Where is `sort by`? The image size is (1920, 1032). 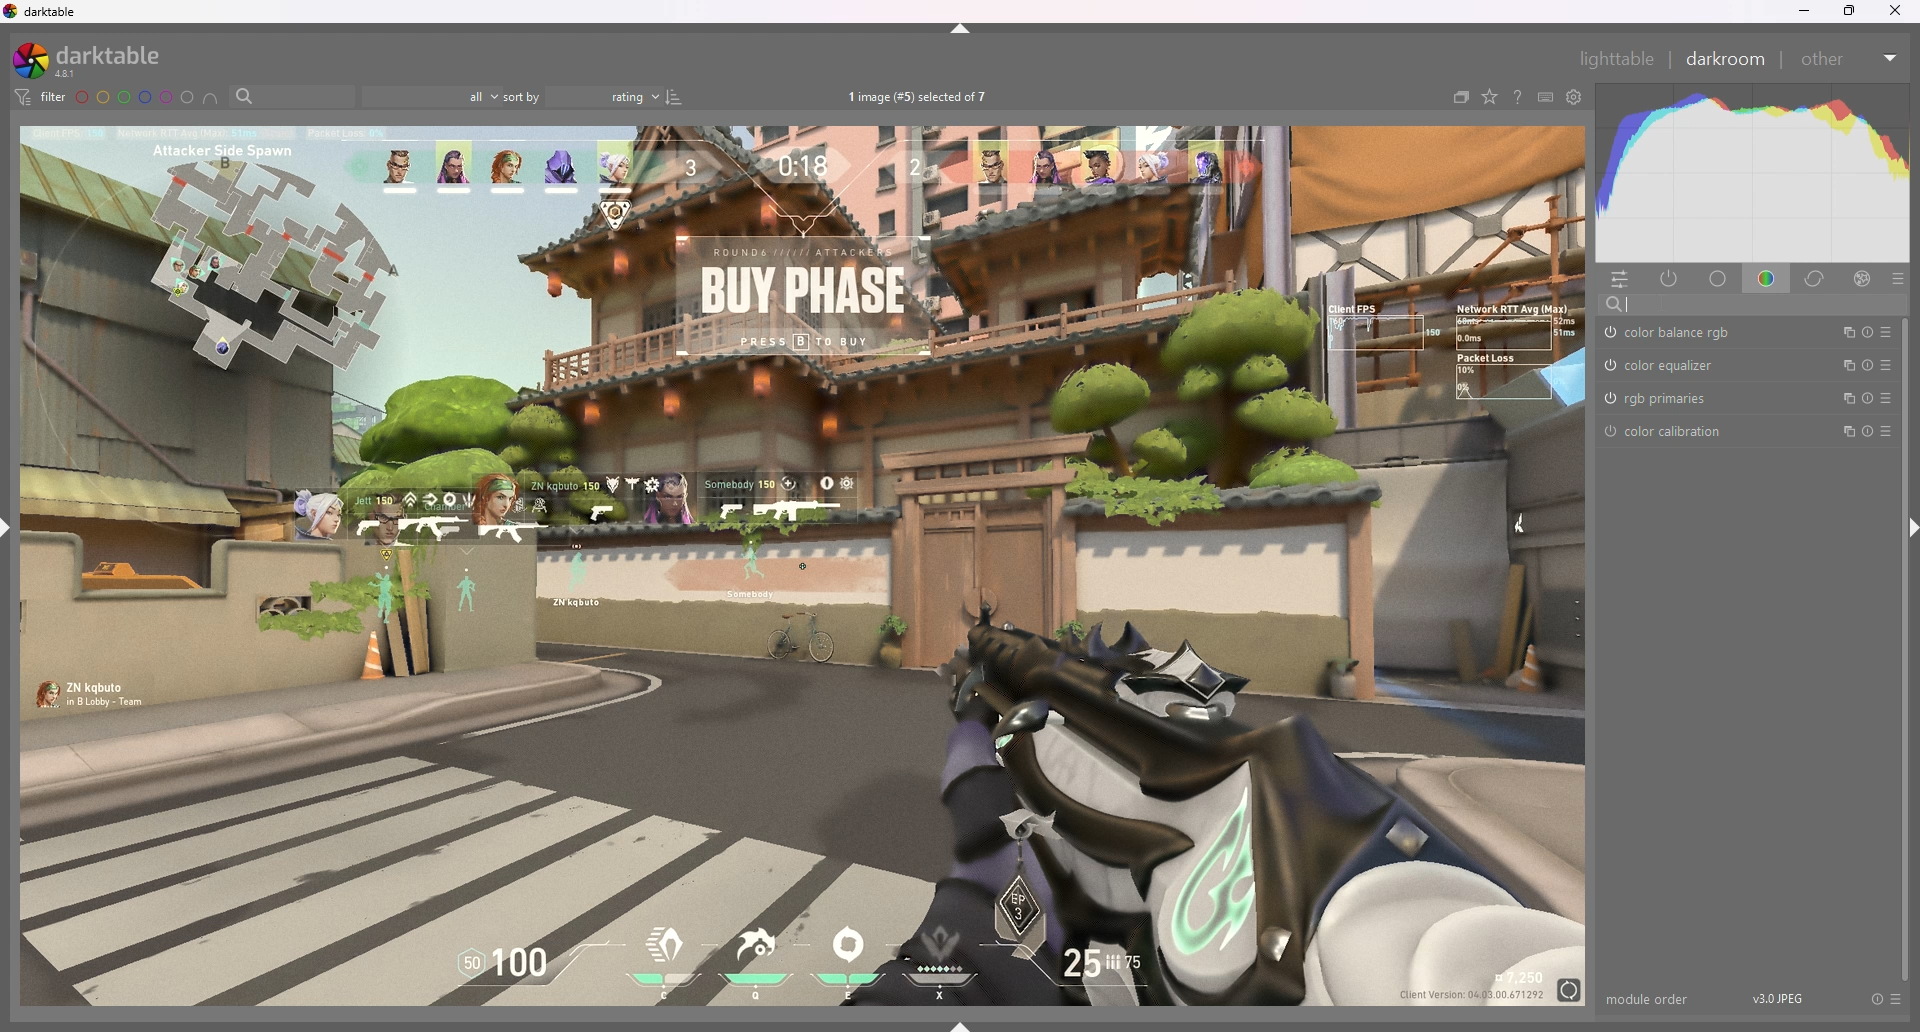 sort by is located at coordinates (581, 96).